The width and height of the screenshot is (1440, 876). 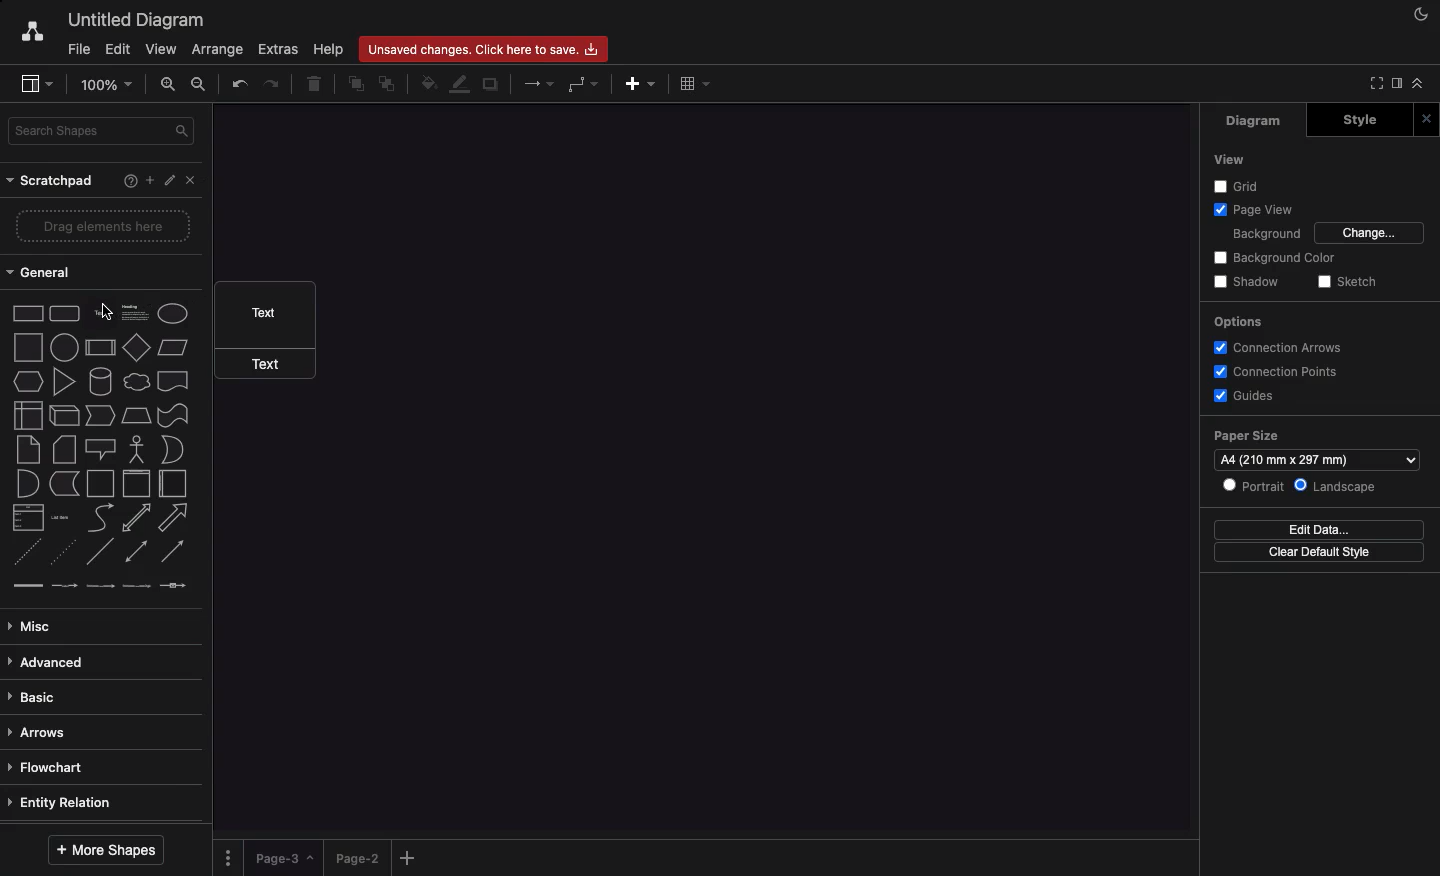 I want to click on File, so click(x=77, y=48).